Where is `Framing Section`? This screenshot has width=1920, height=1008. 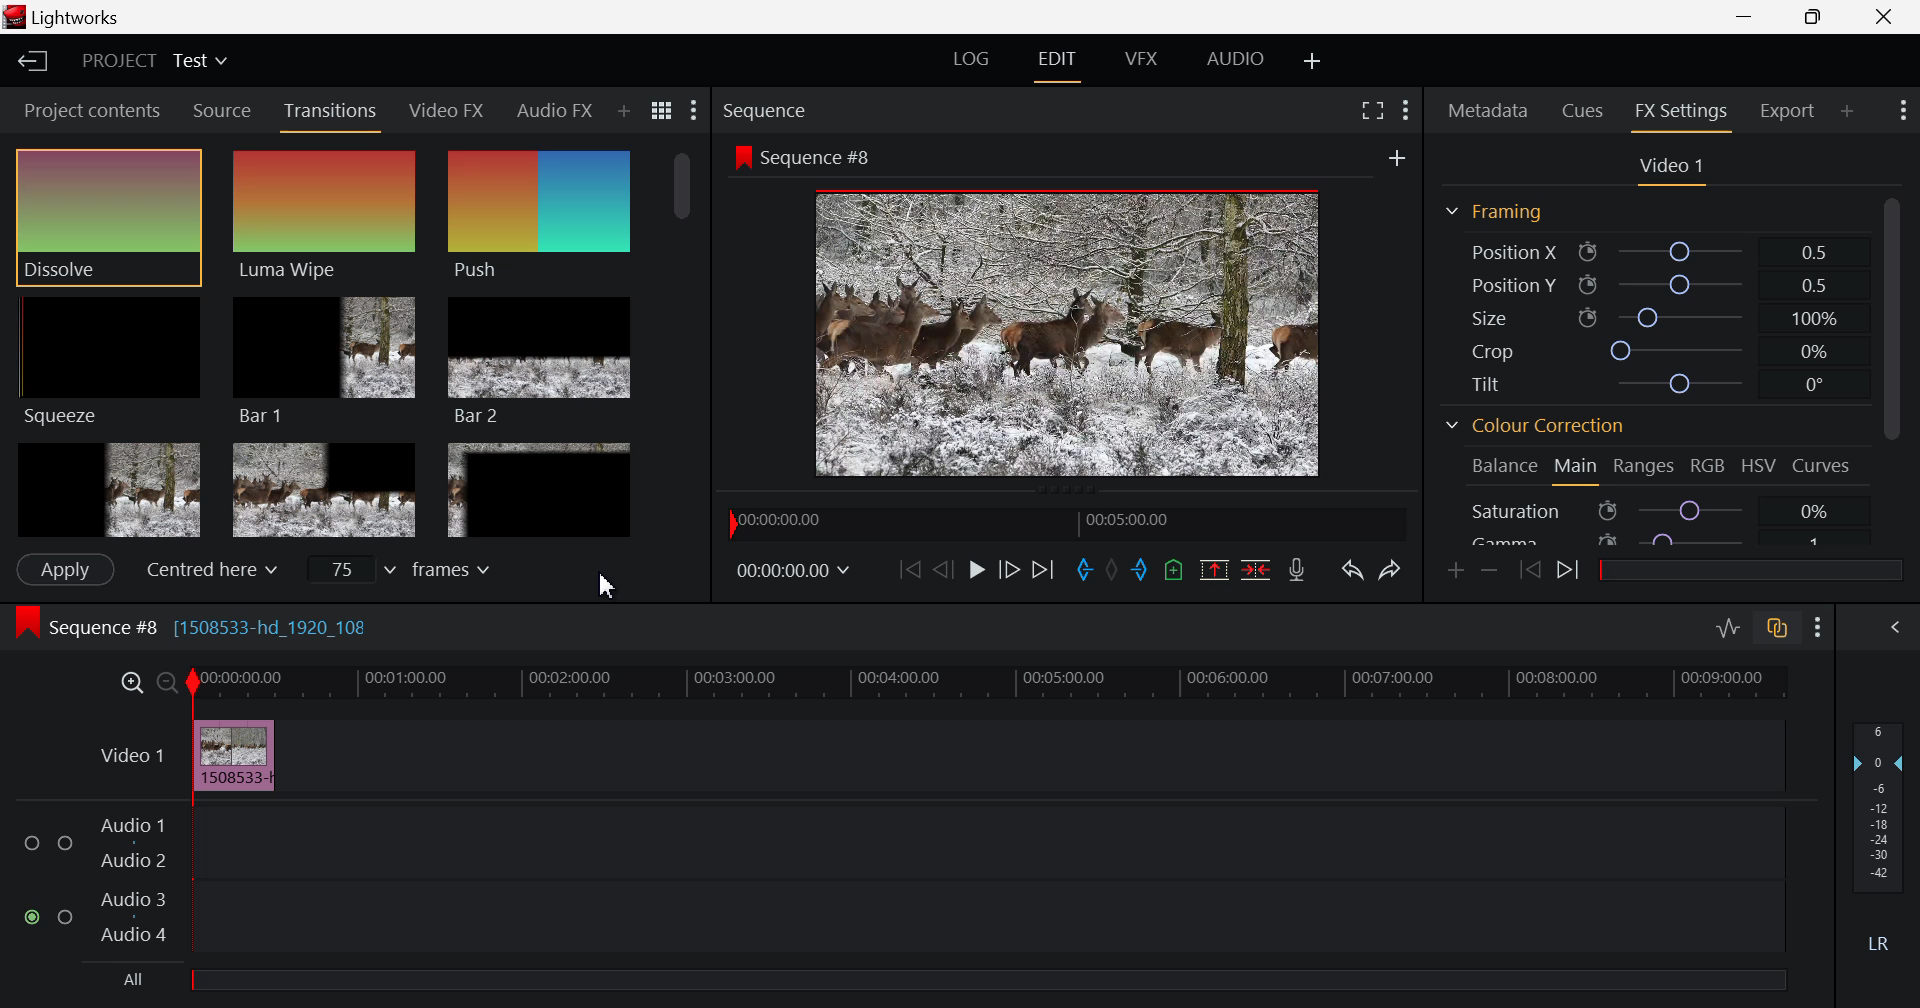
Framing Section is located at coordinates (1500, 207).